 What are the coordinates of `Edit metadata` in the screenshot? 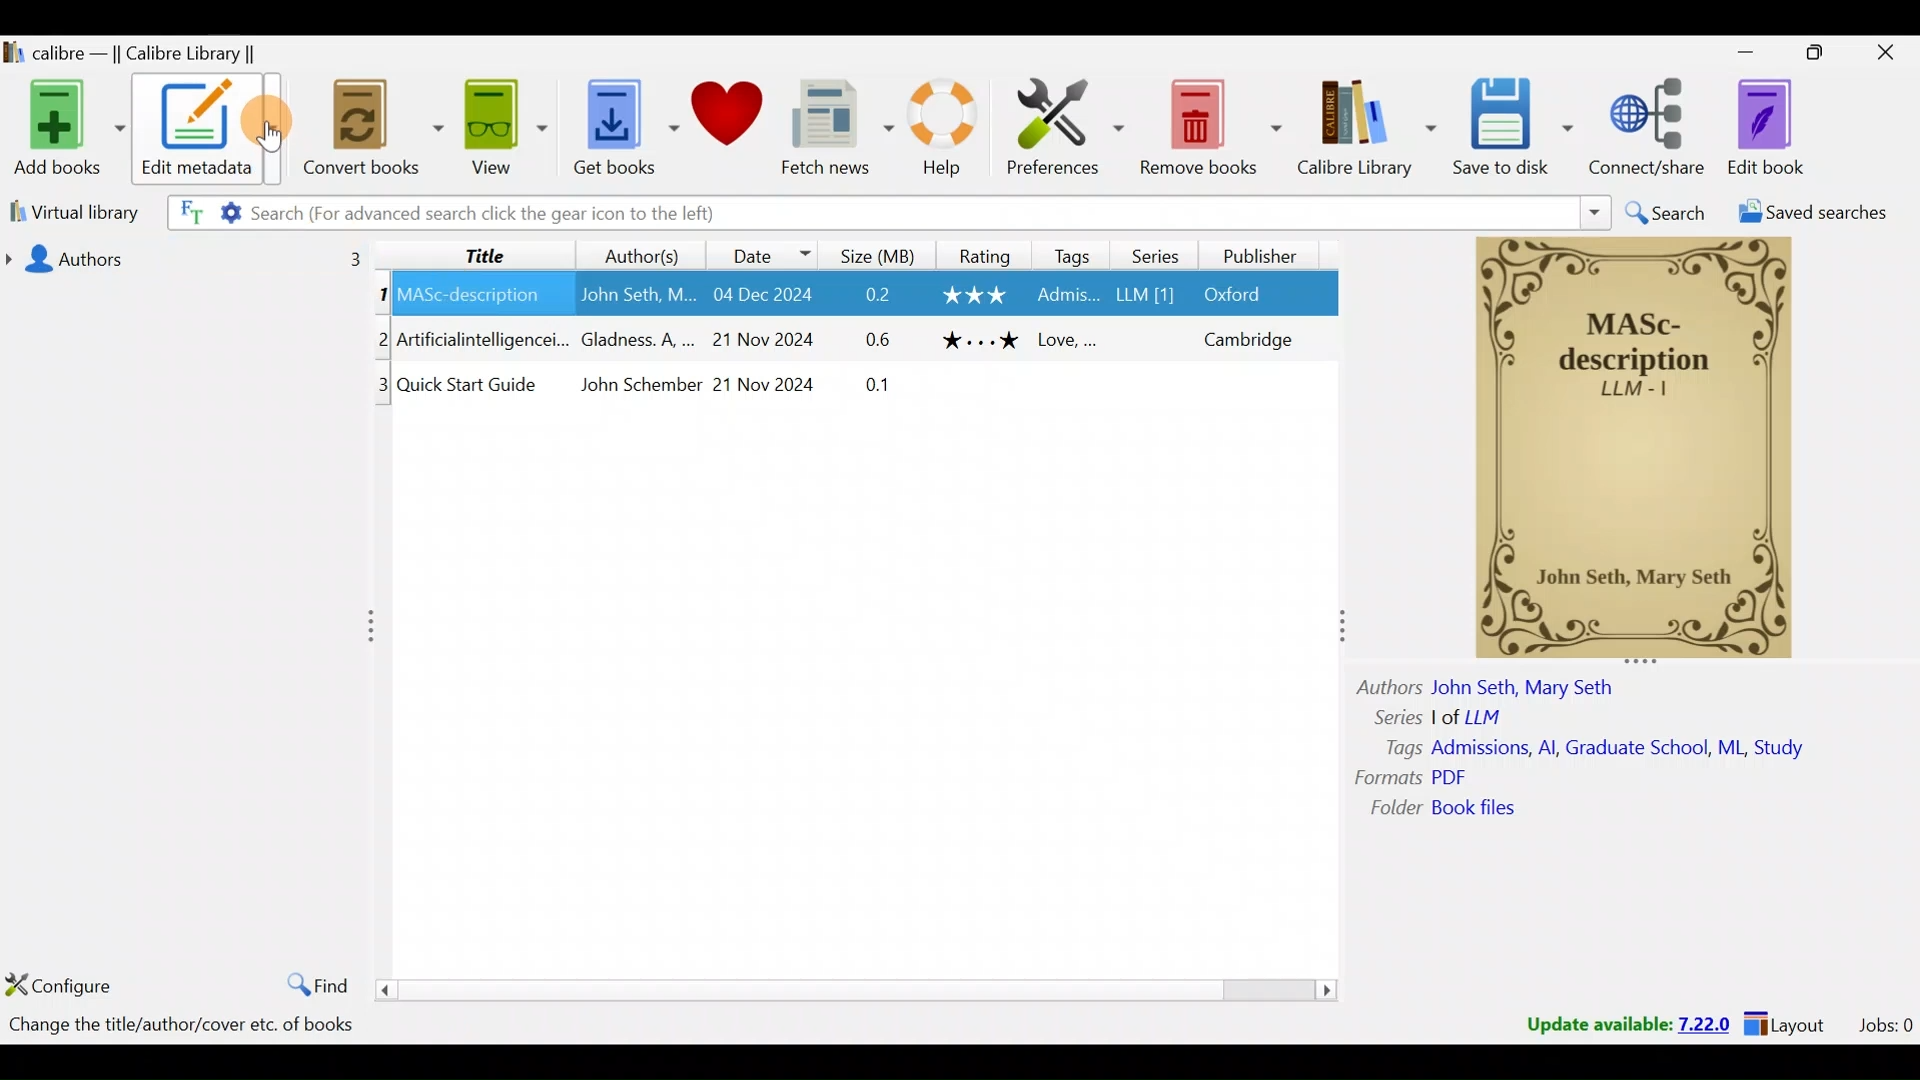 It's located at (214, 130).